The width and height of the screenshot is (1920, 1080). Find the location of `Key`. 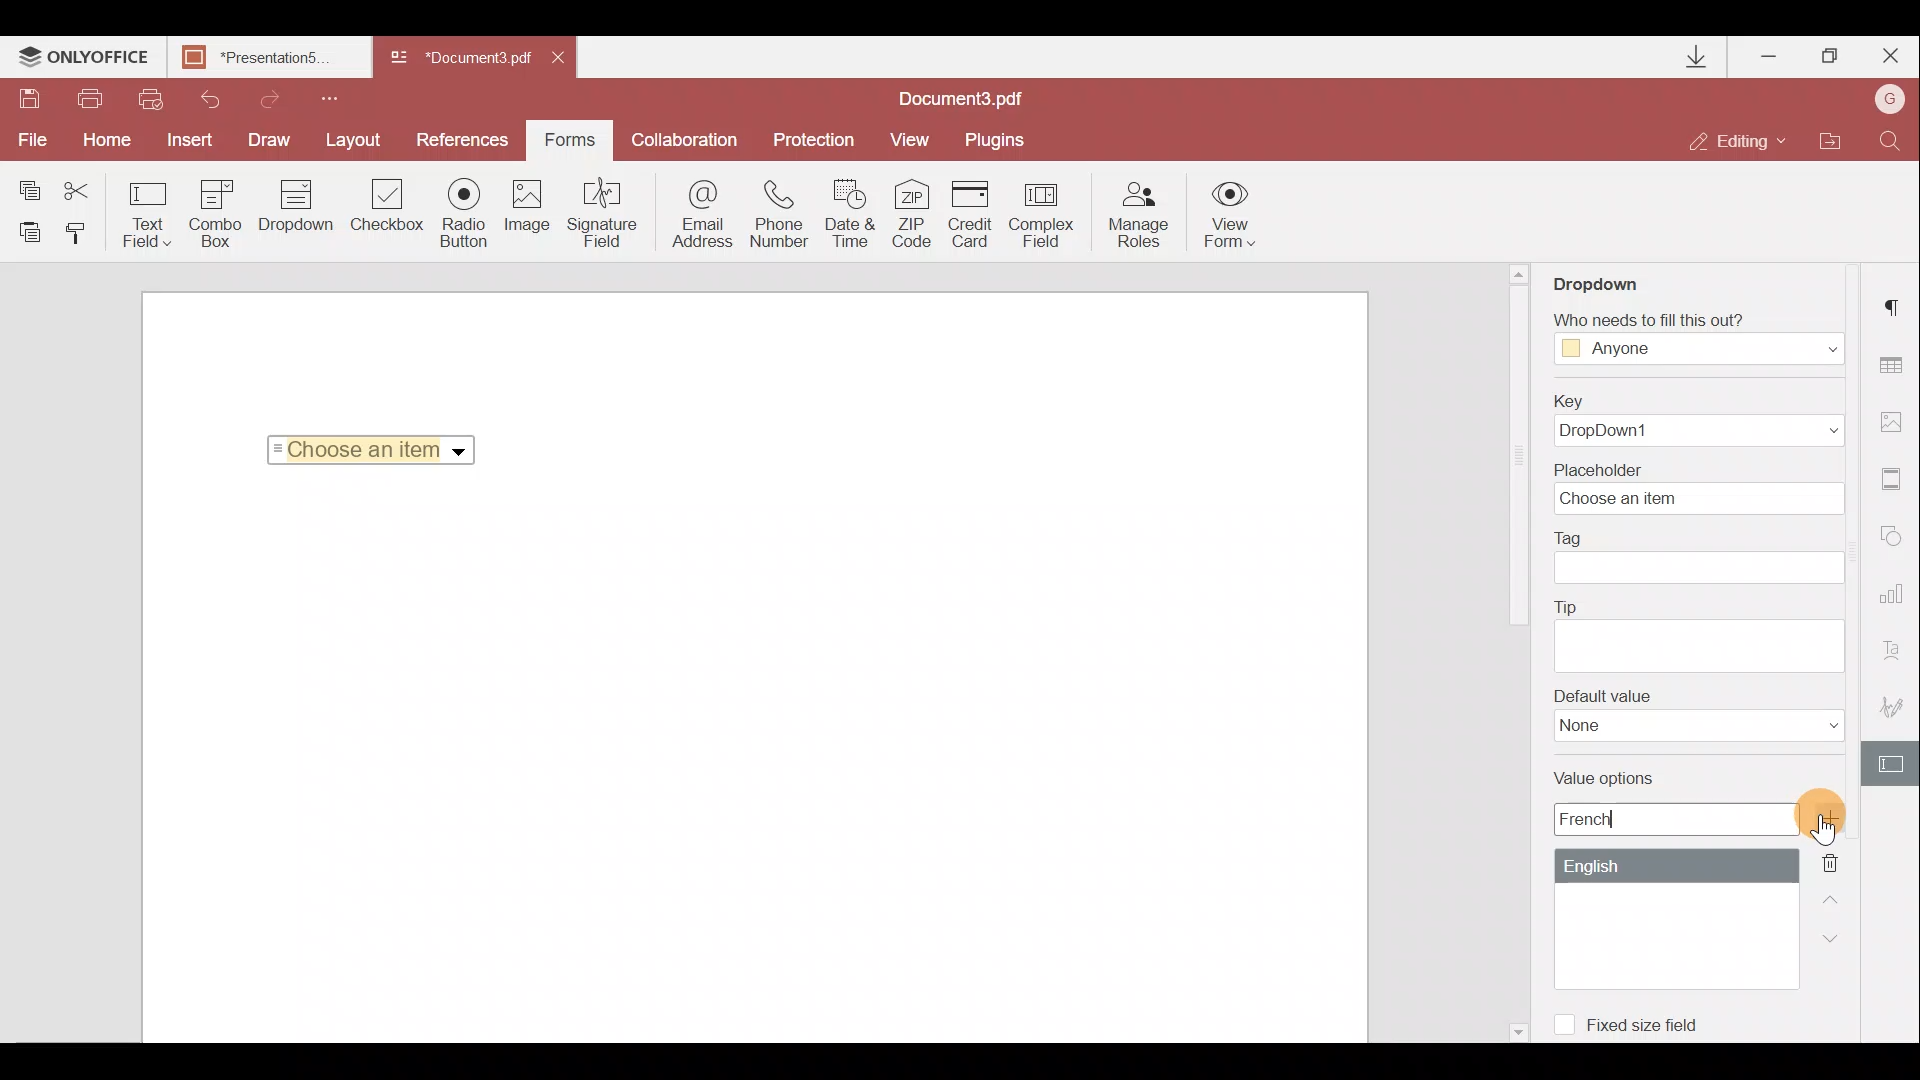

Key is located at coordinates (1691, 420).